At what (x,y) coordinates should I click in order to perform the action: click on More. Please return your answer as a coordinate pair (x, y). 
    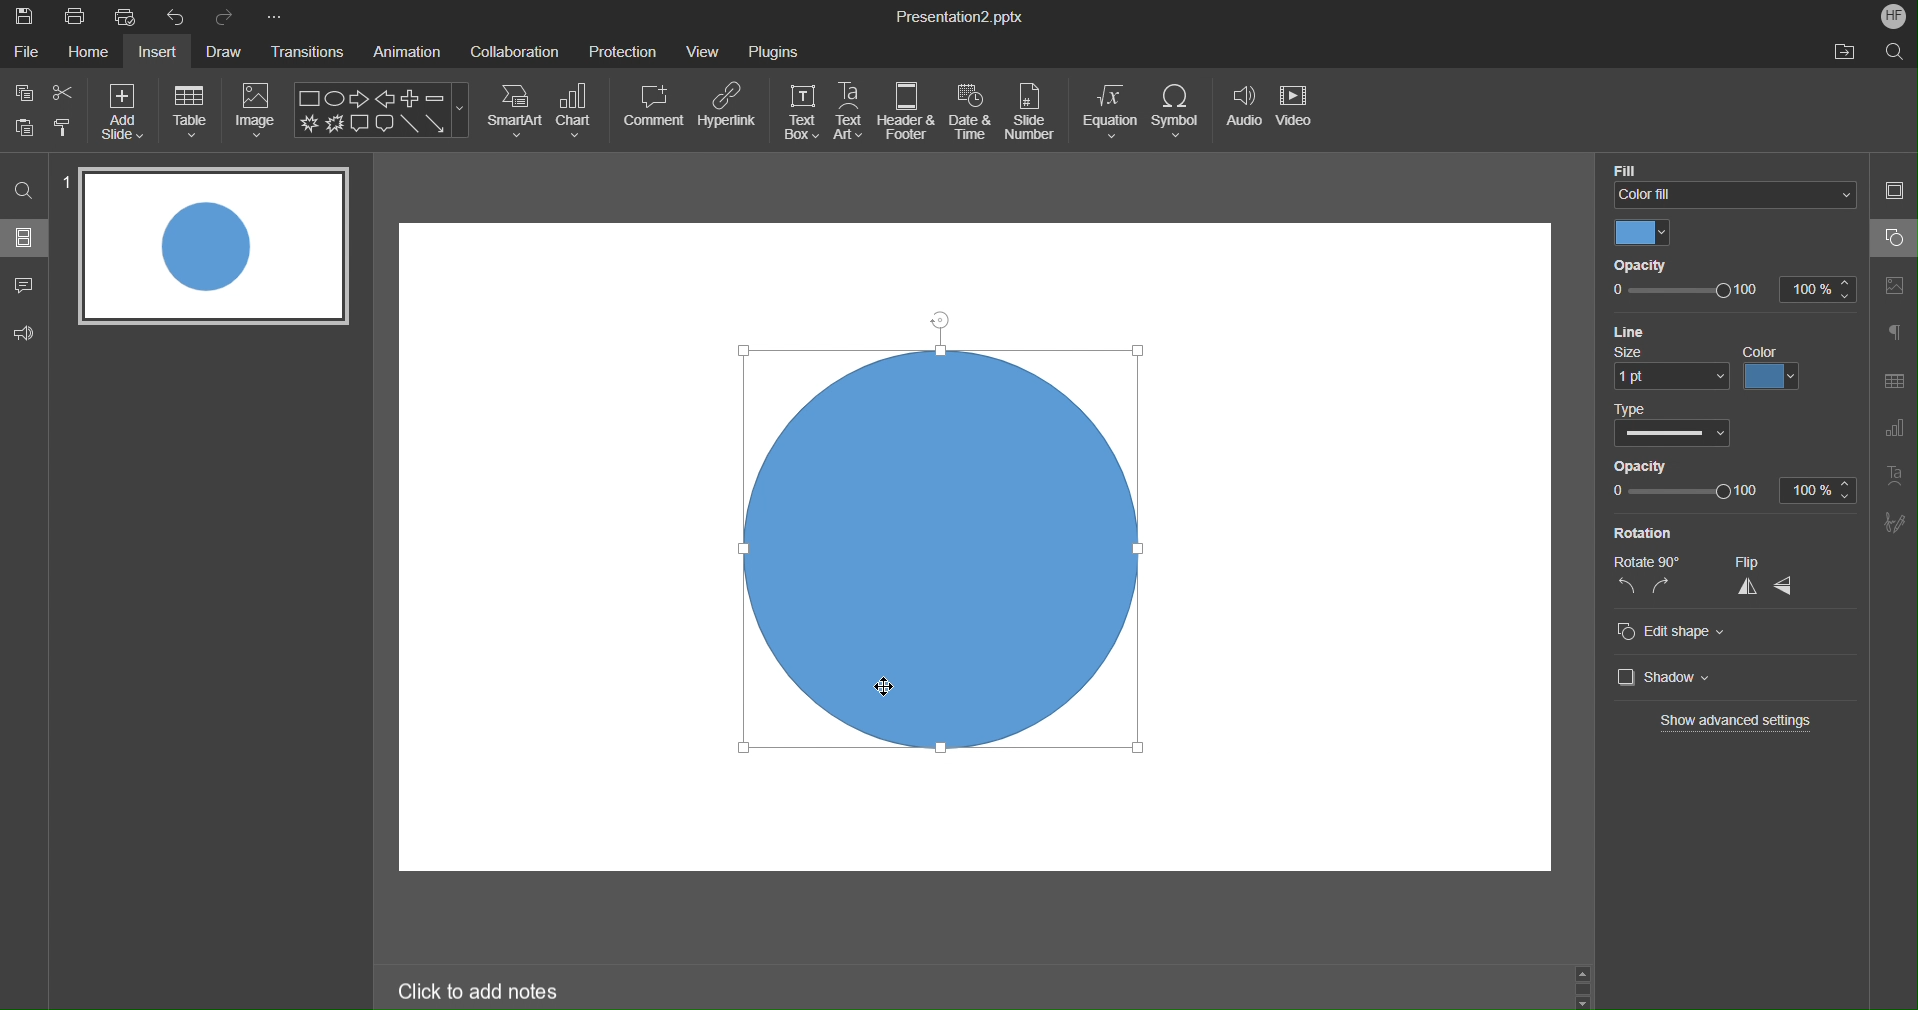
    Looking at the image, I should click on (274, 17).